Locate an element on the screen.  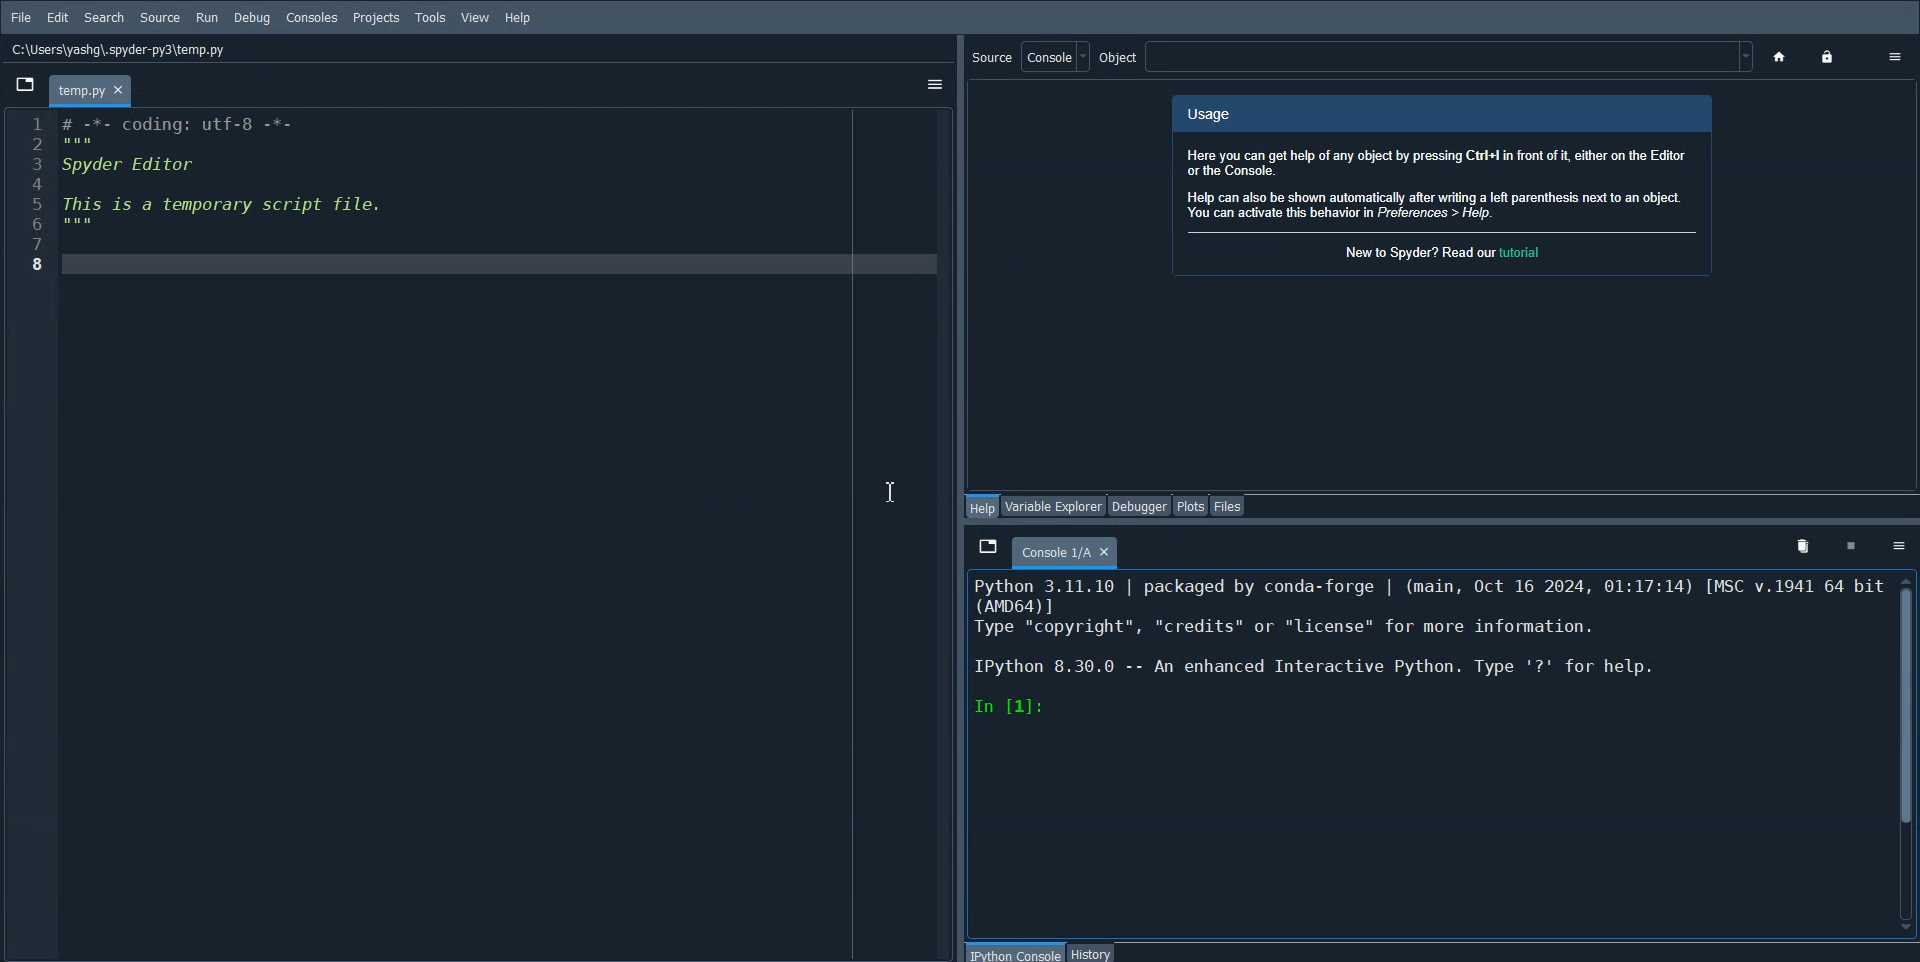
Projects is located at coordinates (377, 18).